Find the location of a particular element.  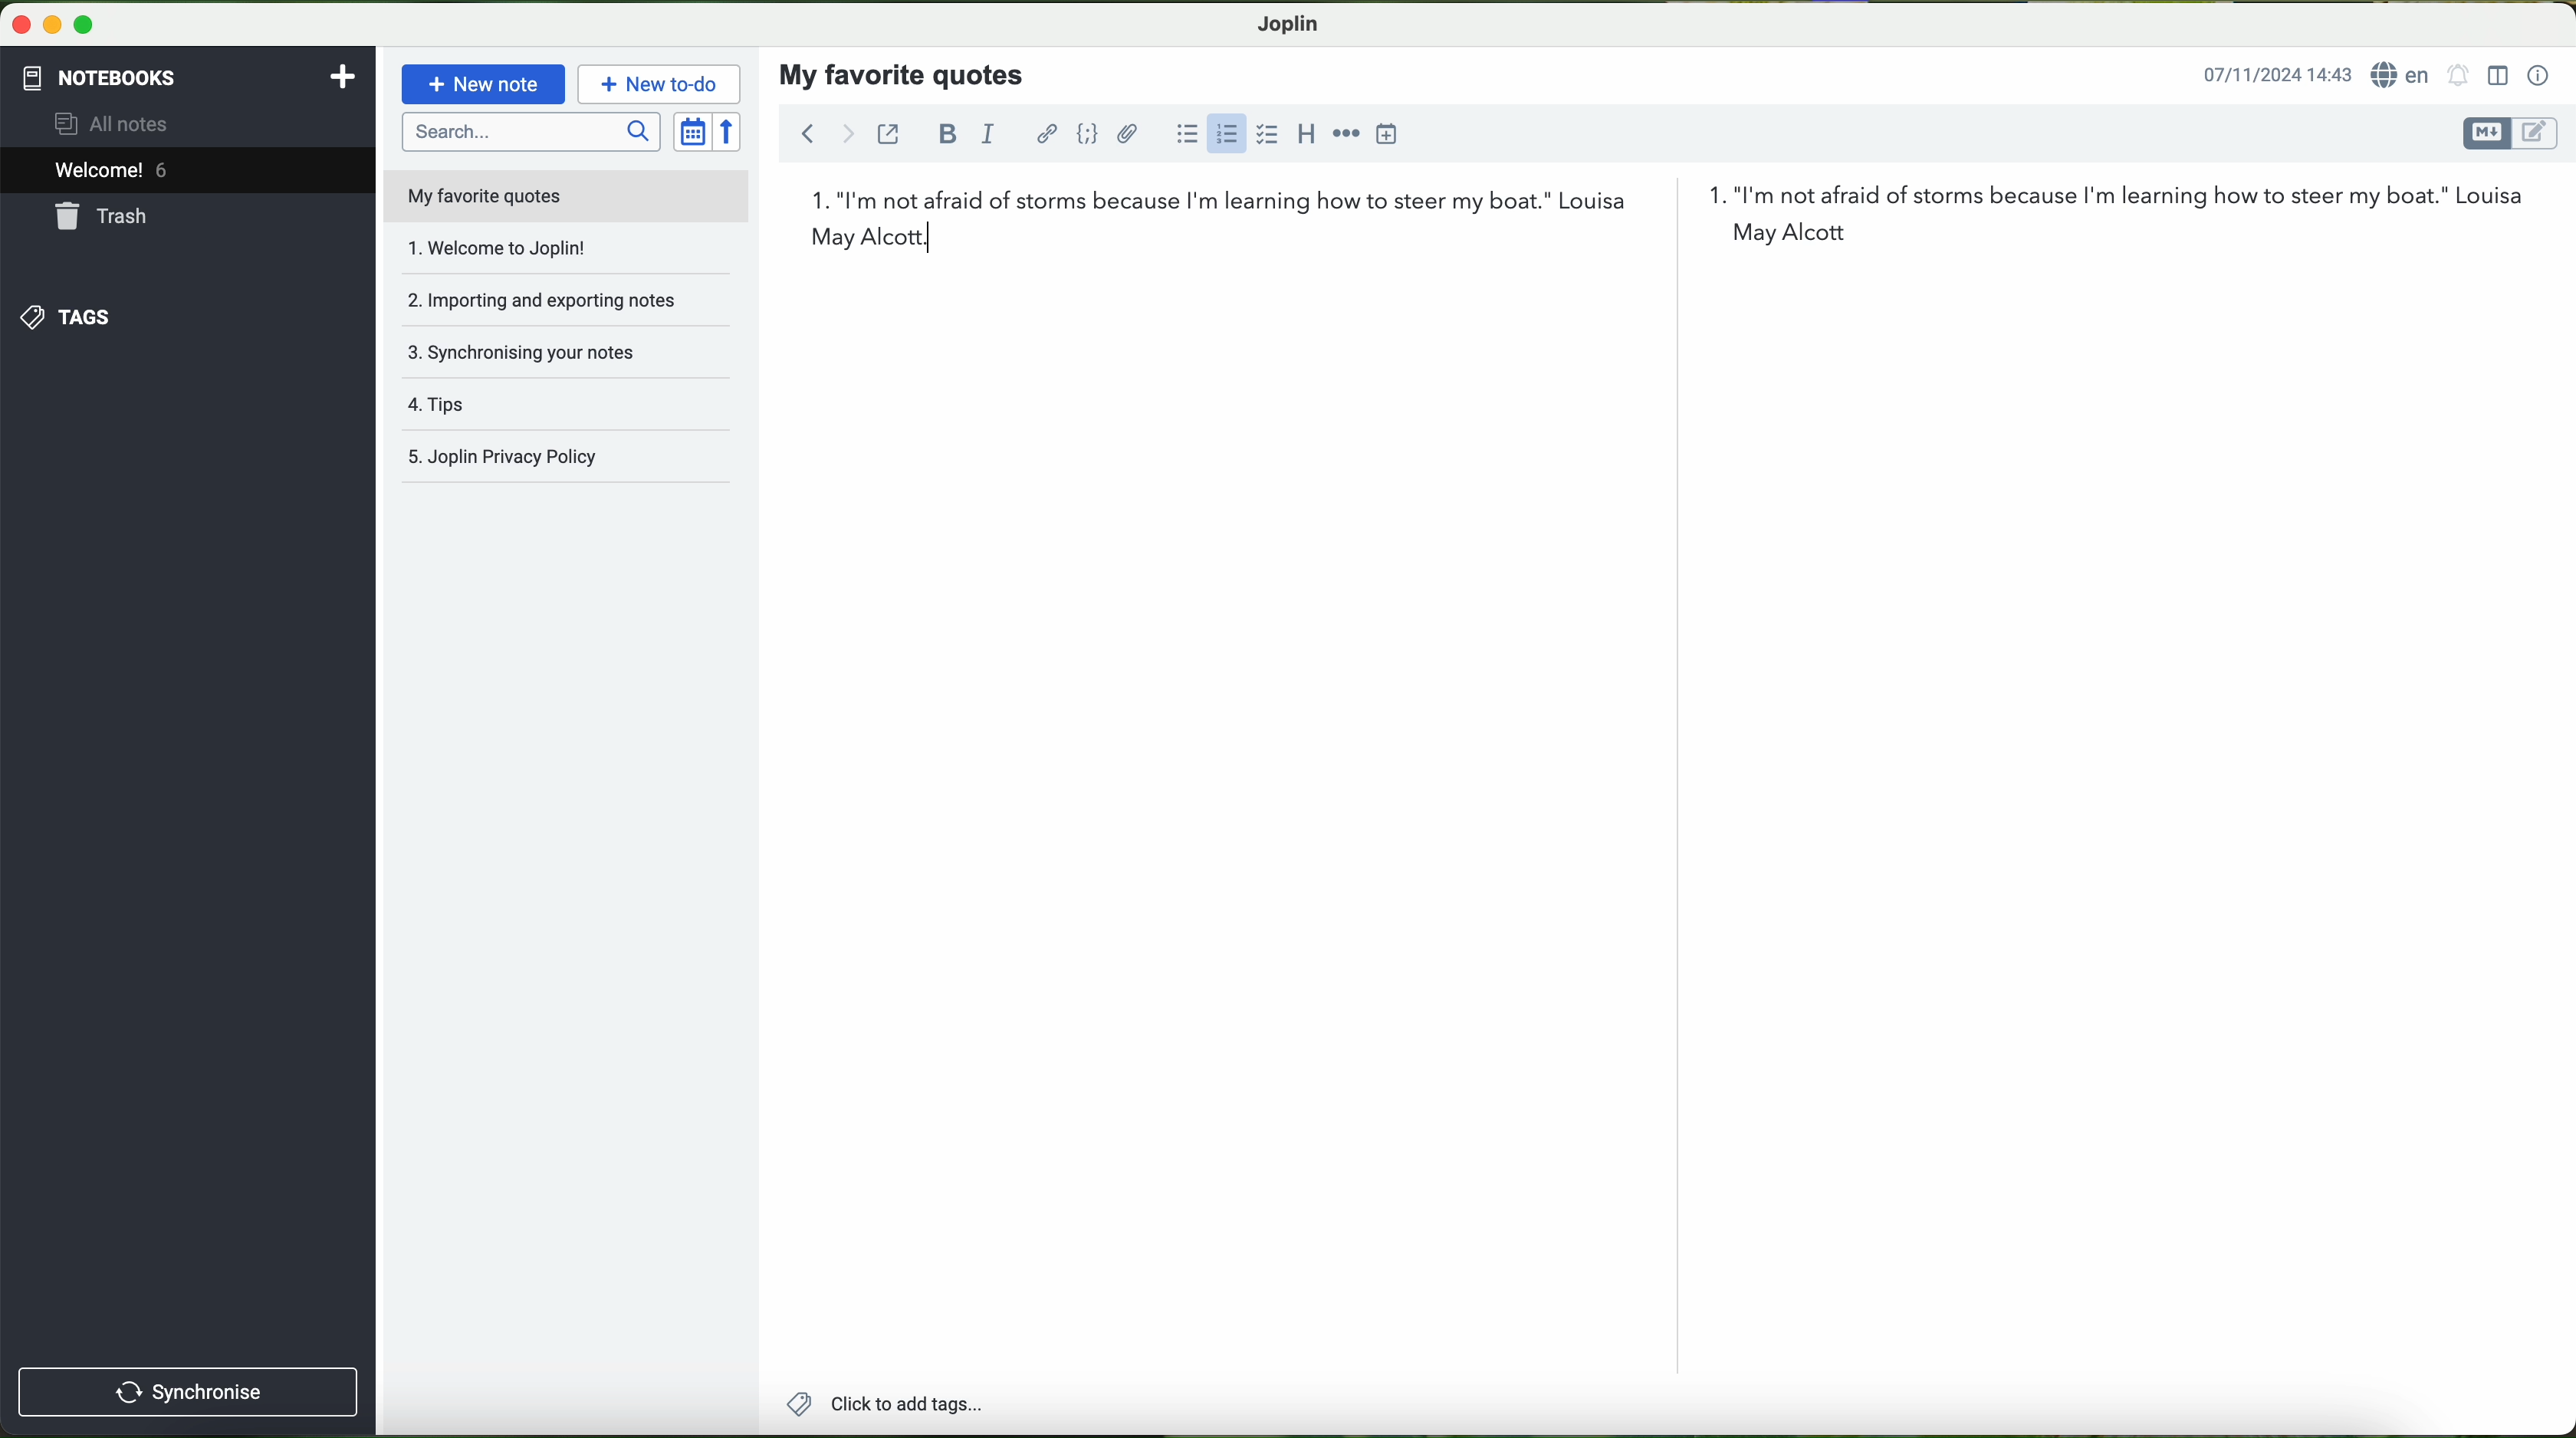

bulleted list is located at coordinates (1186, 136).